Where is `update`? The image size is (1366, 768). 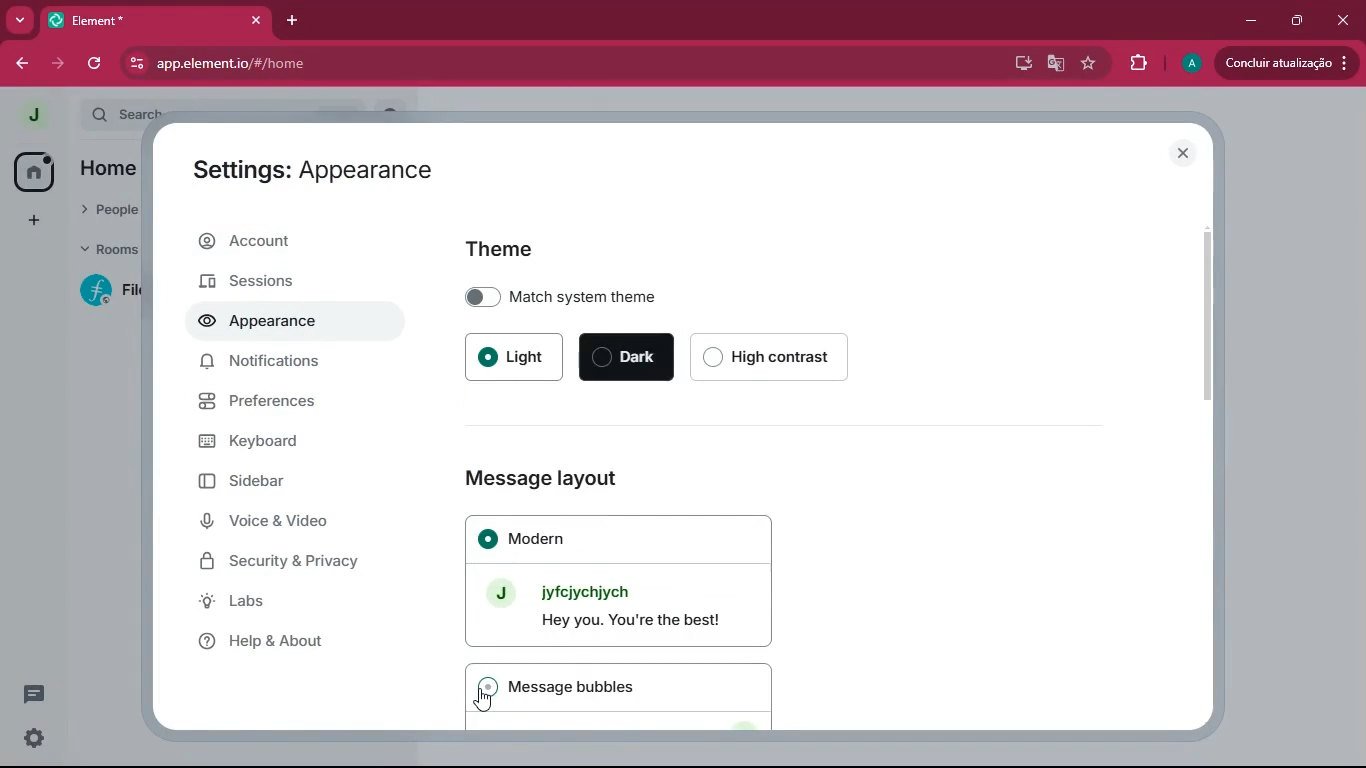
update is located at coordinates (1285, 62).